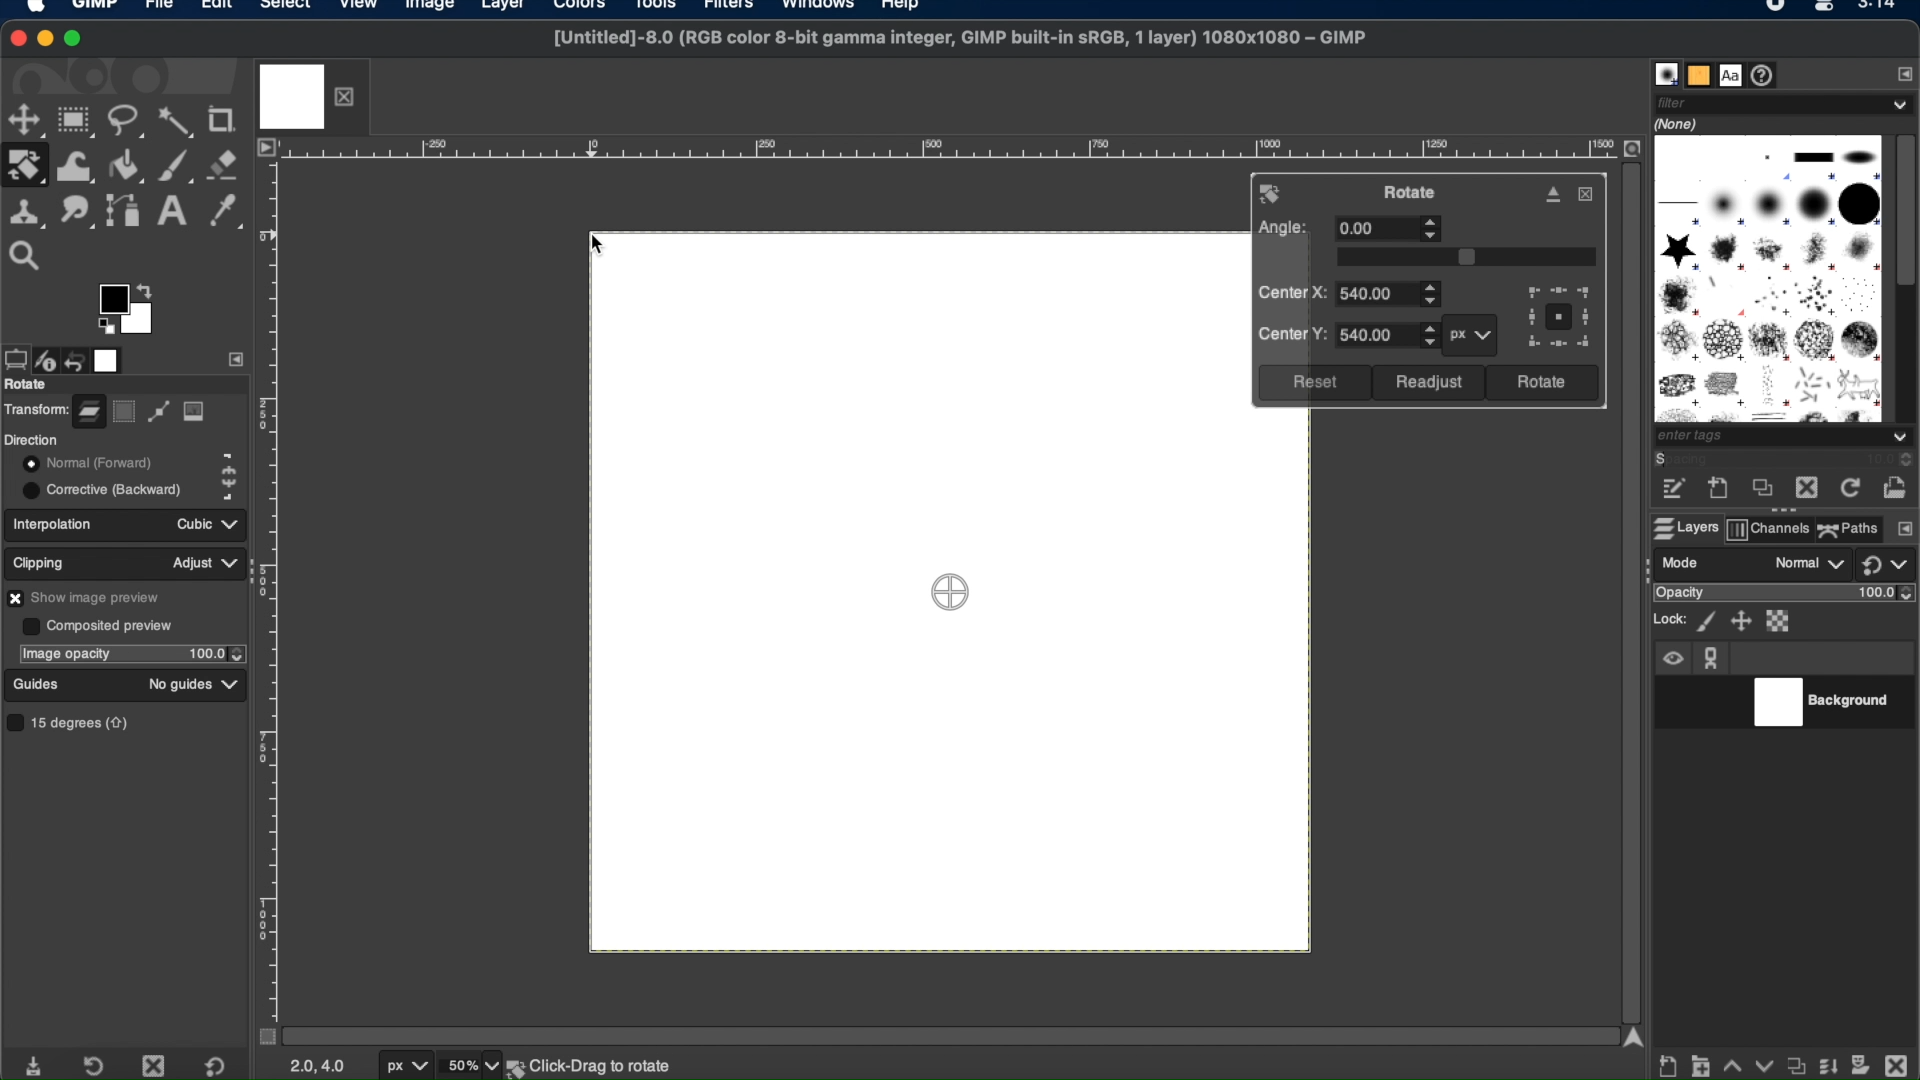 This screenshot has width=1920, height=1080. What do you see at coordinates (602, 248) in the screenshot?
I see `cursor` at bounding box center [602, 248].